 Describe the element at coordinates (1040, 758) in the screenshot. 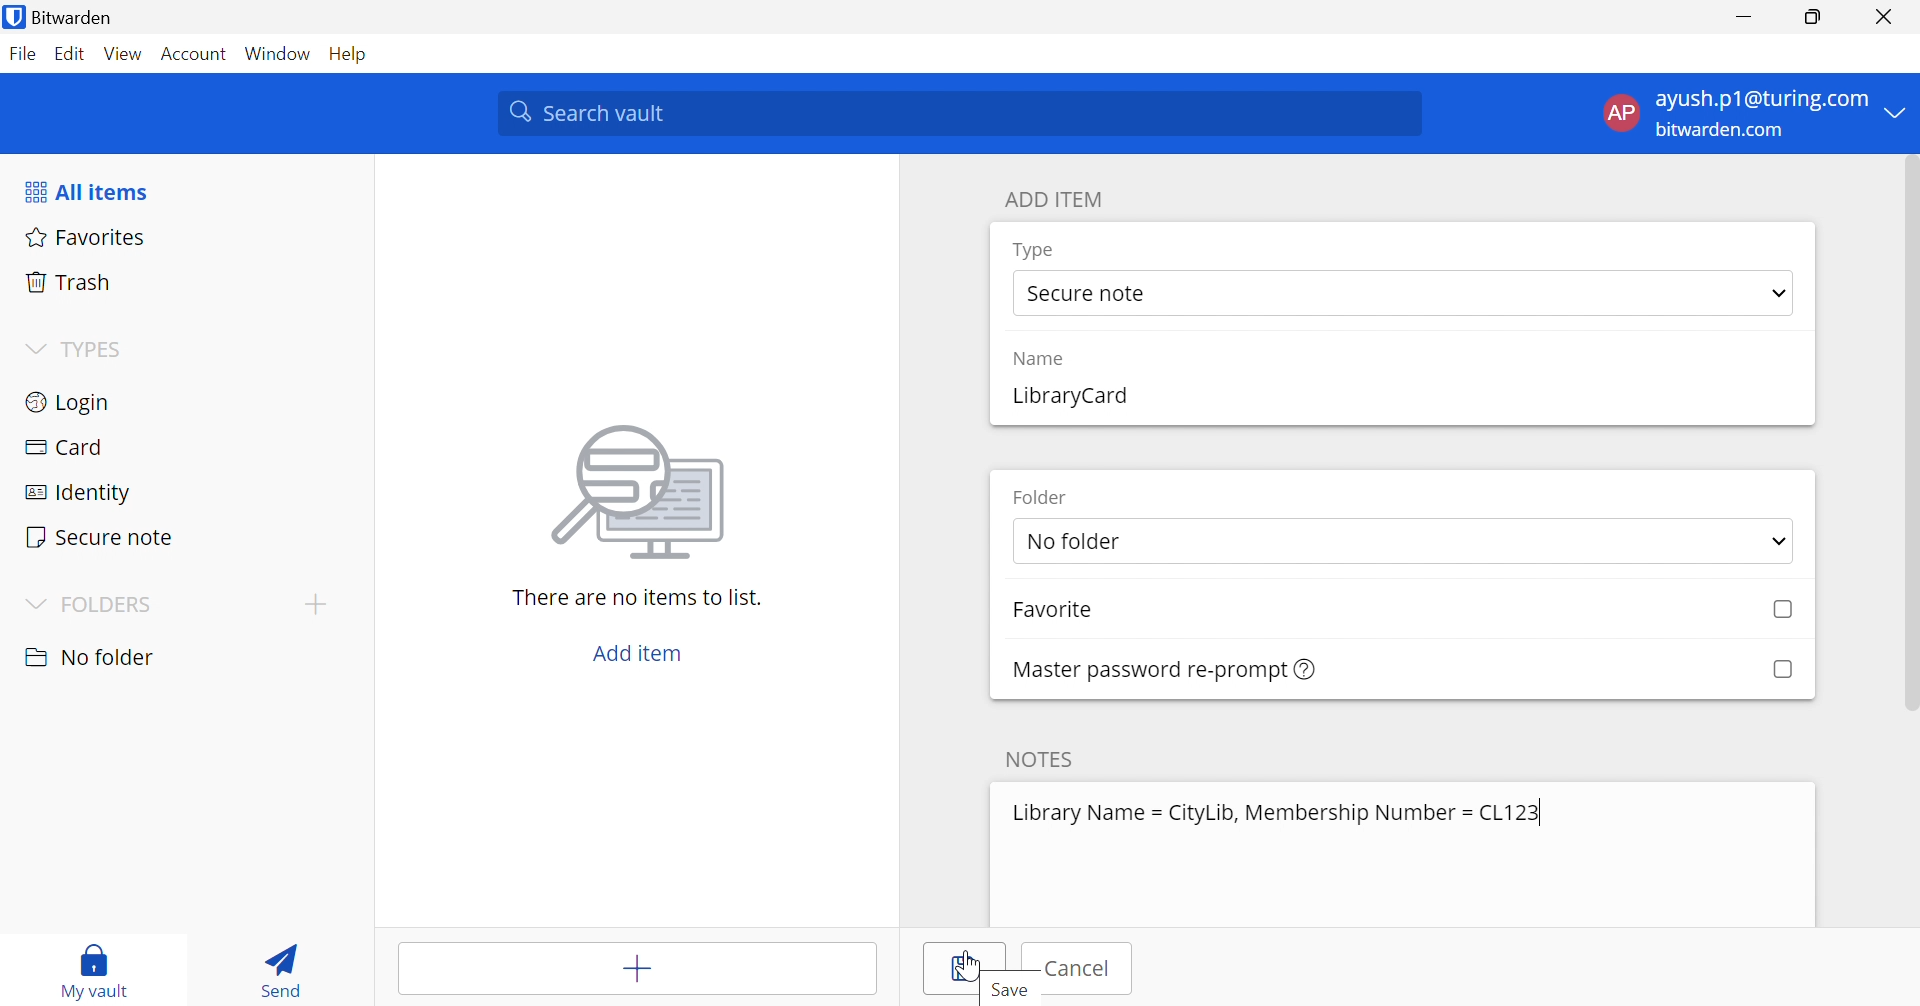

I see `NOTES` at that location.